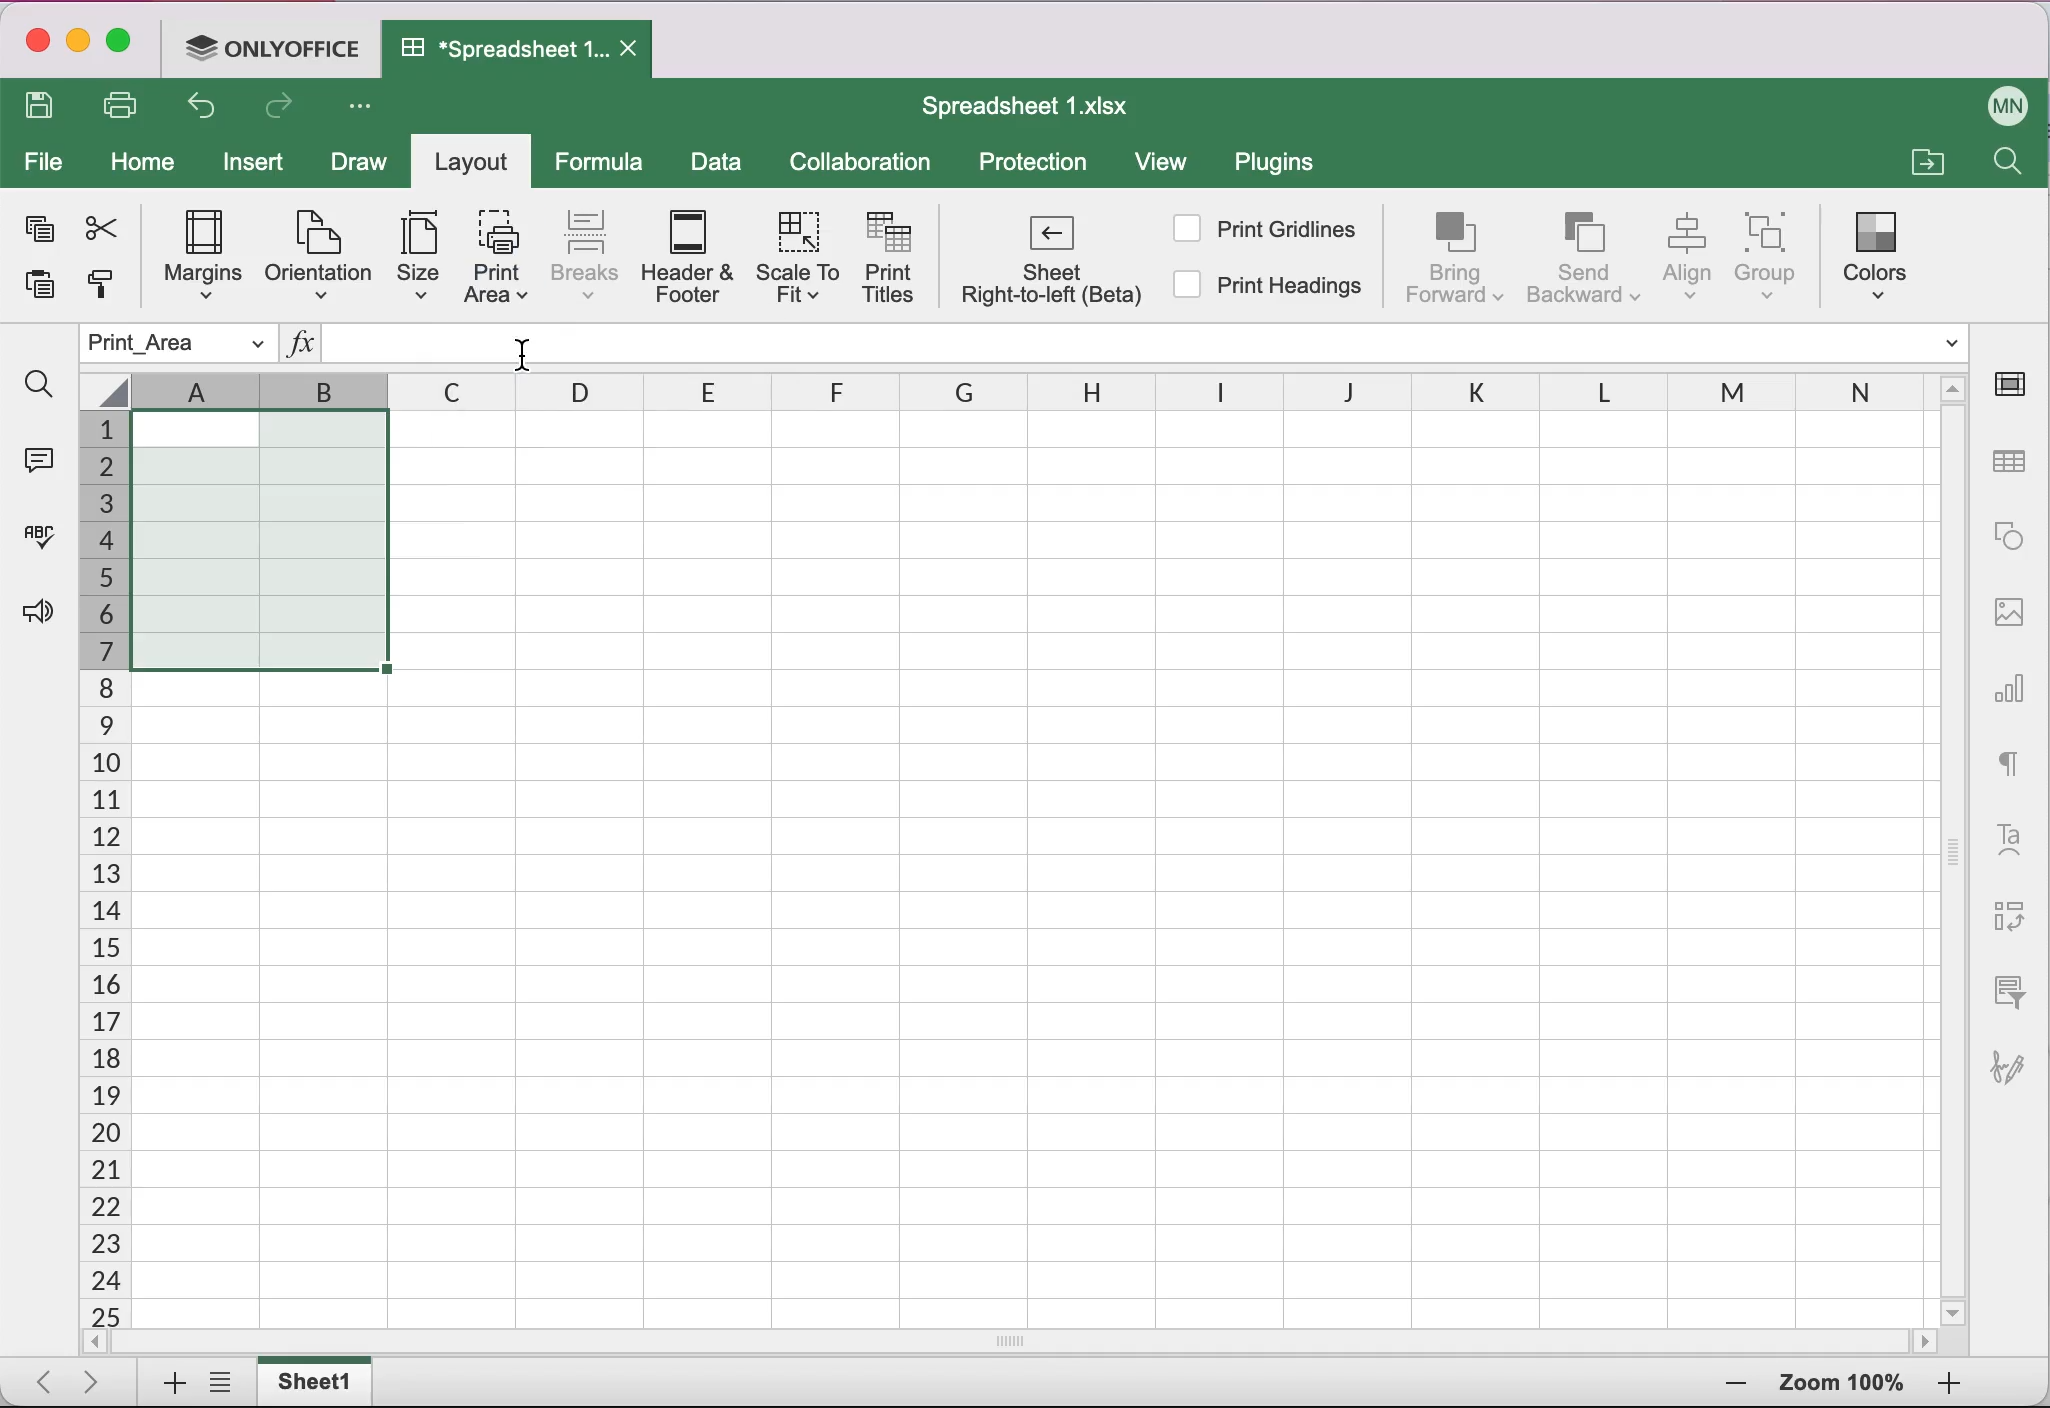  What do you see at coordinates (278, 46) in the screenshot?
I see `ONLYOFFICE` at bounding box center [278, 46].